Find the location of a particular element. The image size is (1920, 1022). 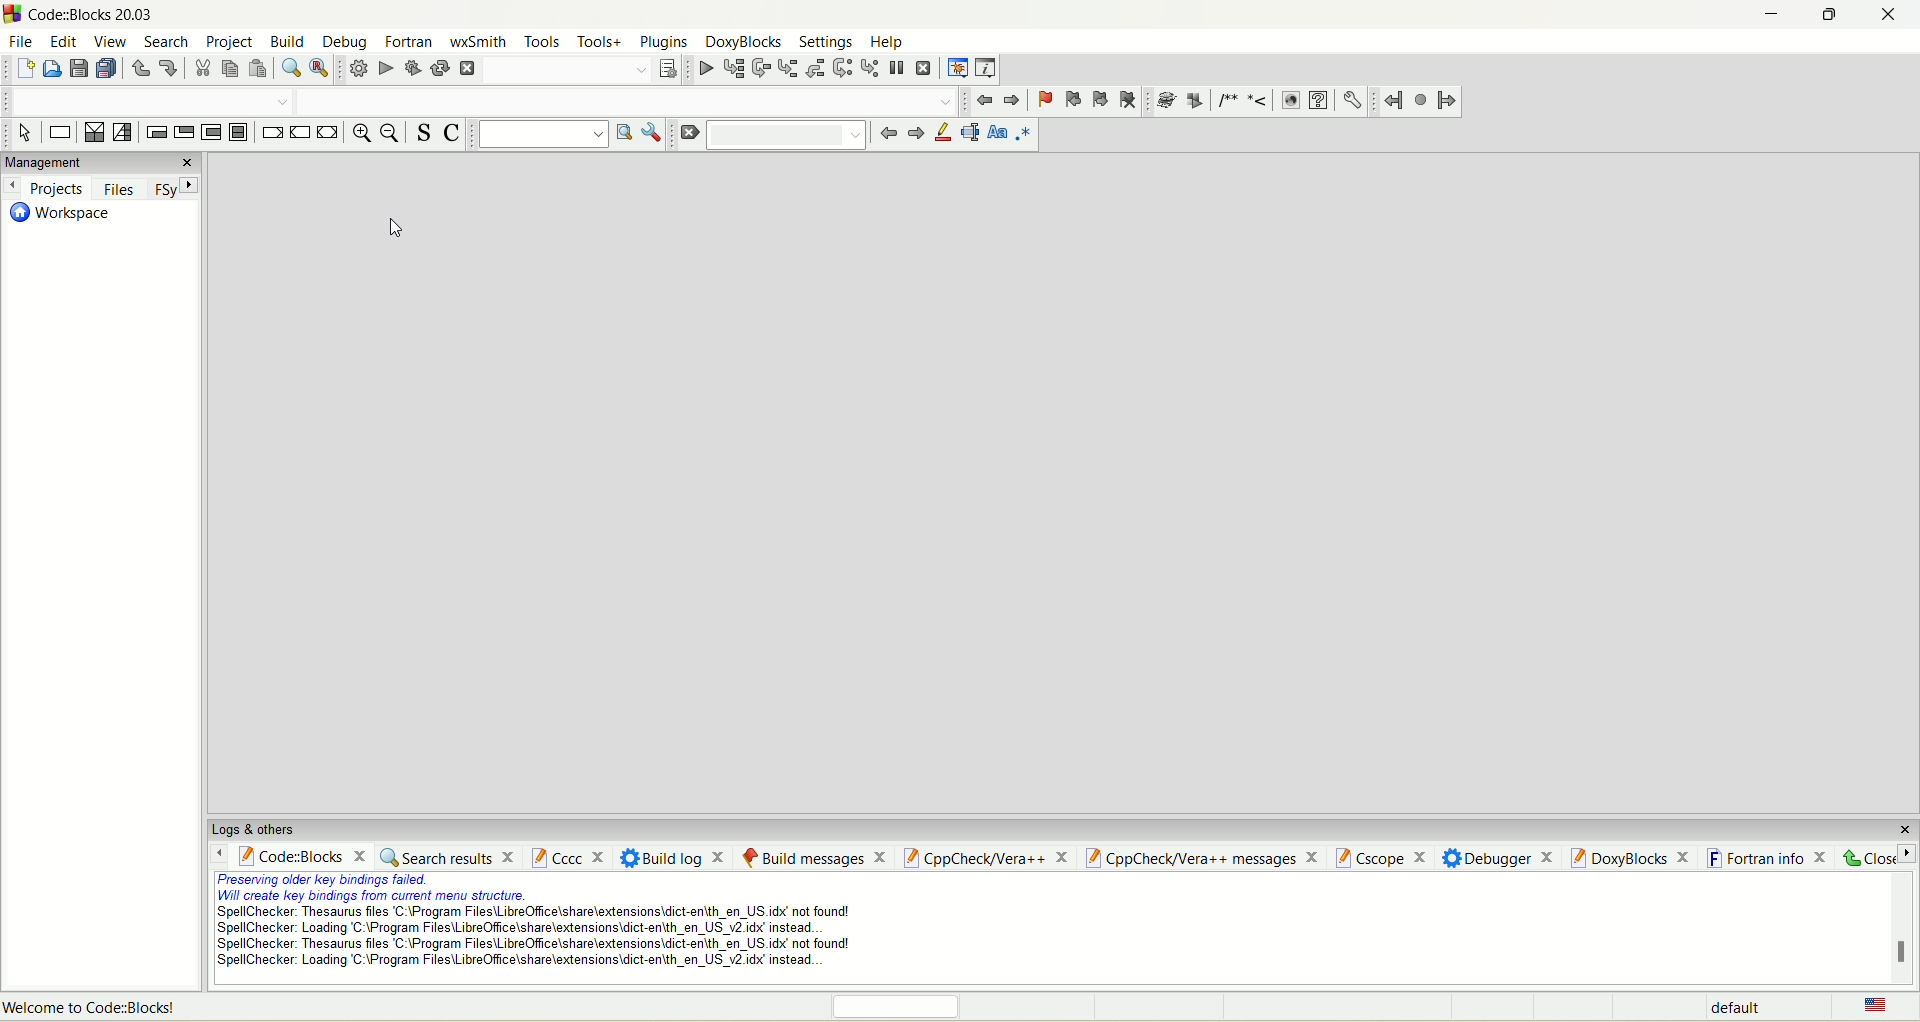

close is located at coordinates (189, 162).